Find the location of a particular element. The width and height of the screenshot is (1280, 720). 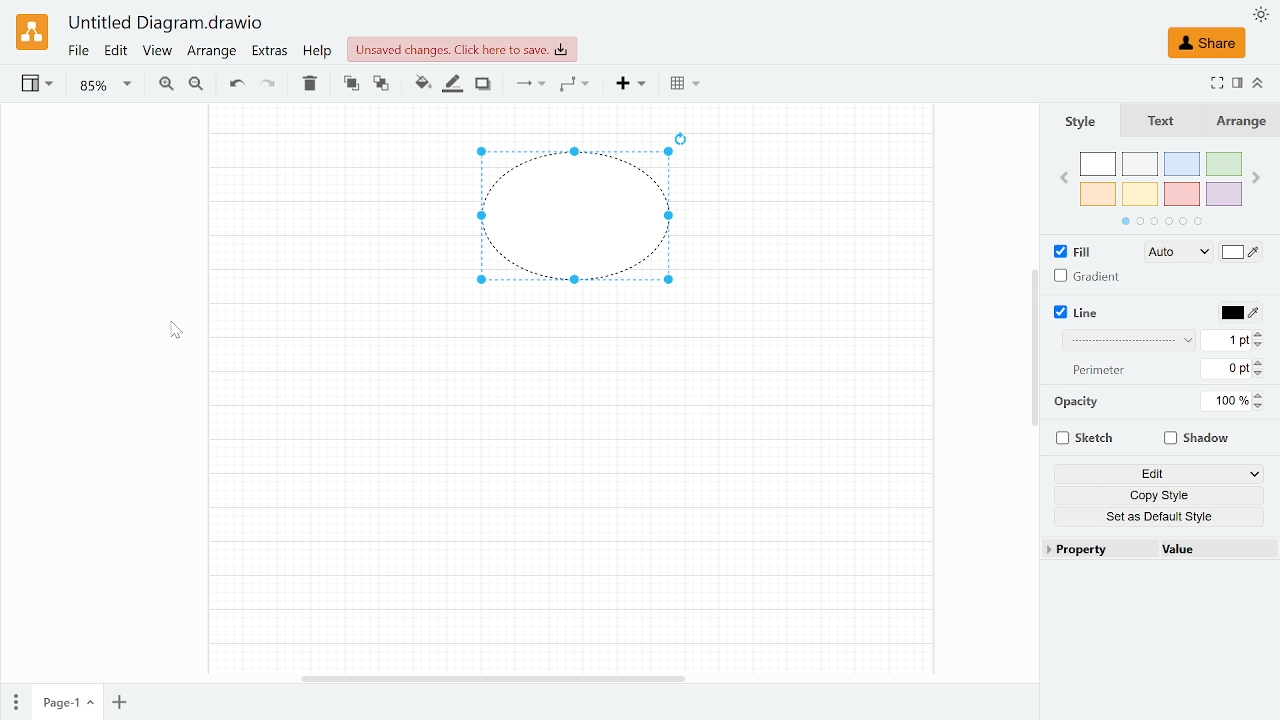

Copy style is located at coordinates (1161, 495).